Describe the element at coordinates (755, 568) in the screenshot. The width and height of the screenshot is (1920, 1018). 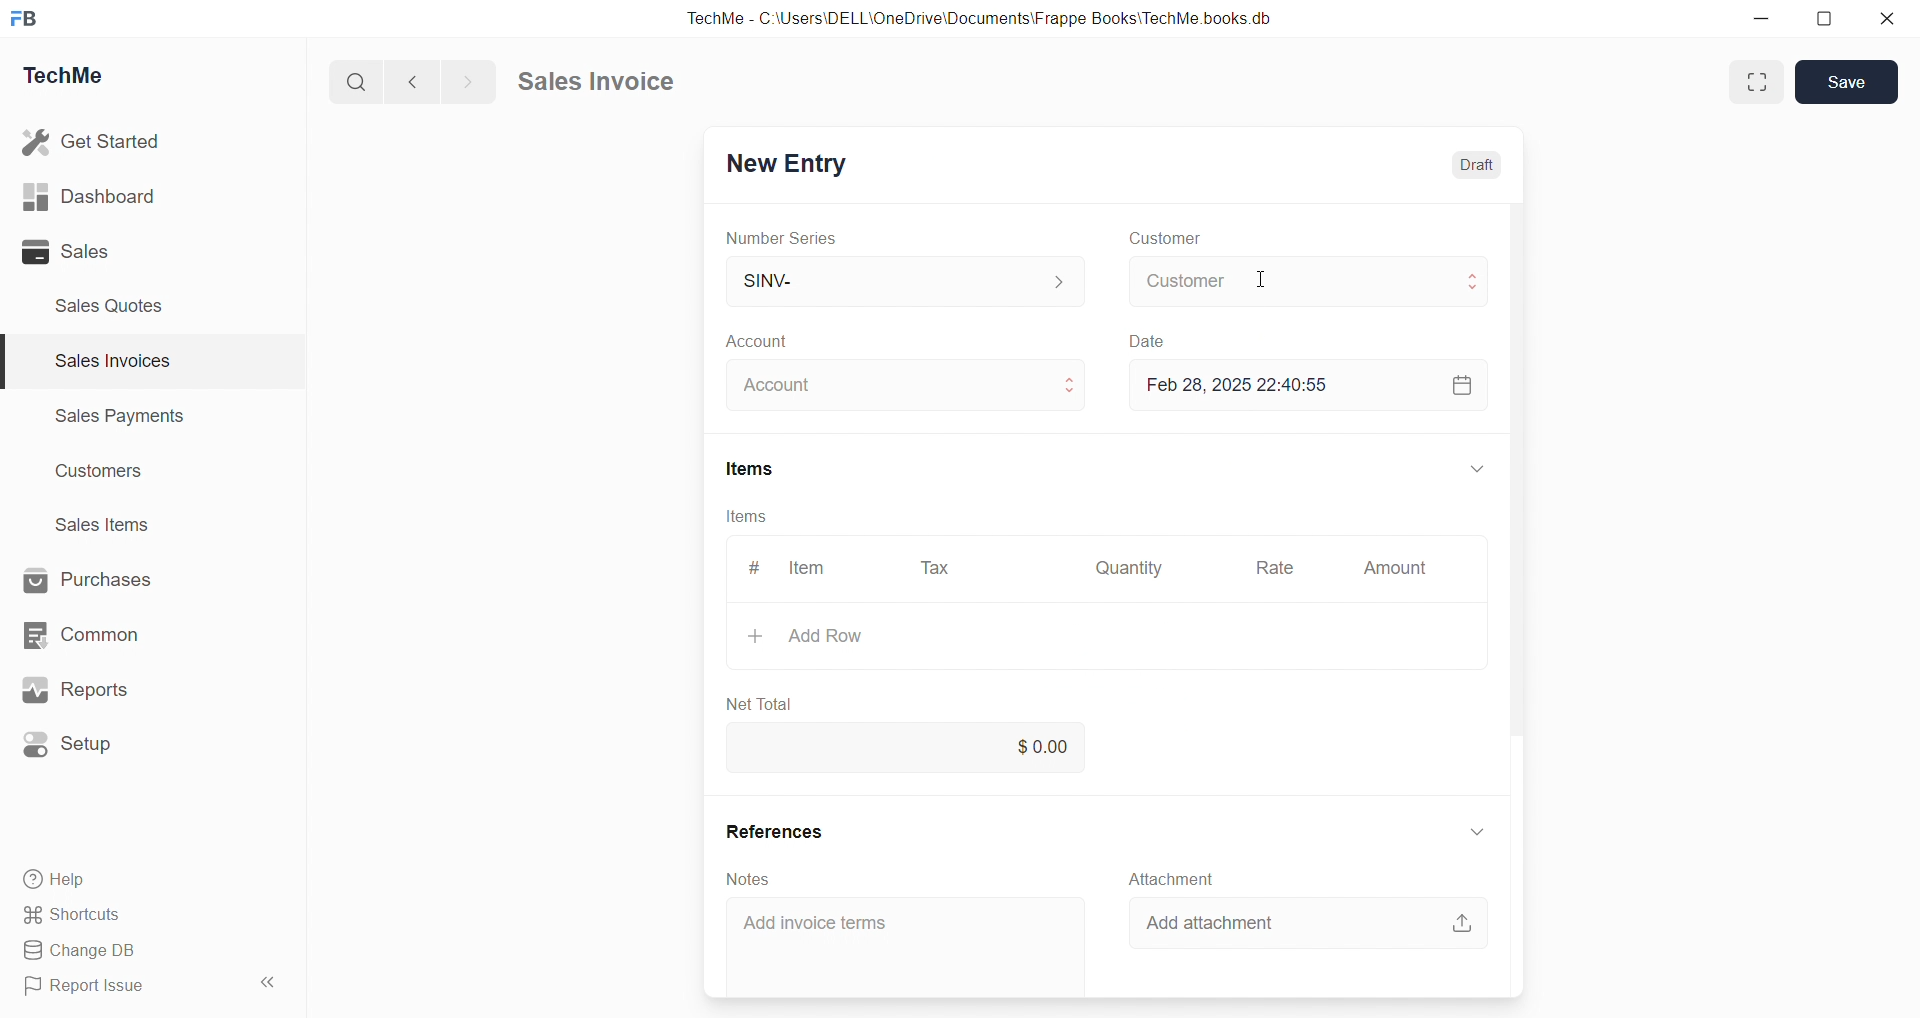
I see `#` at that location.